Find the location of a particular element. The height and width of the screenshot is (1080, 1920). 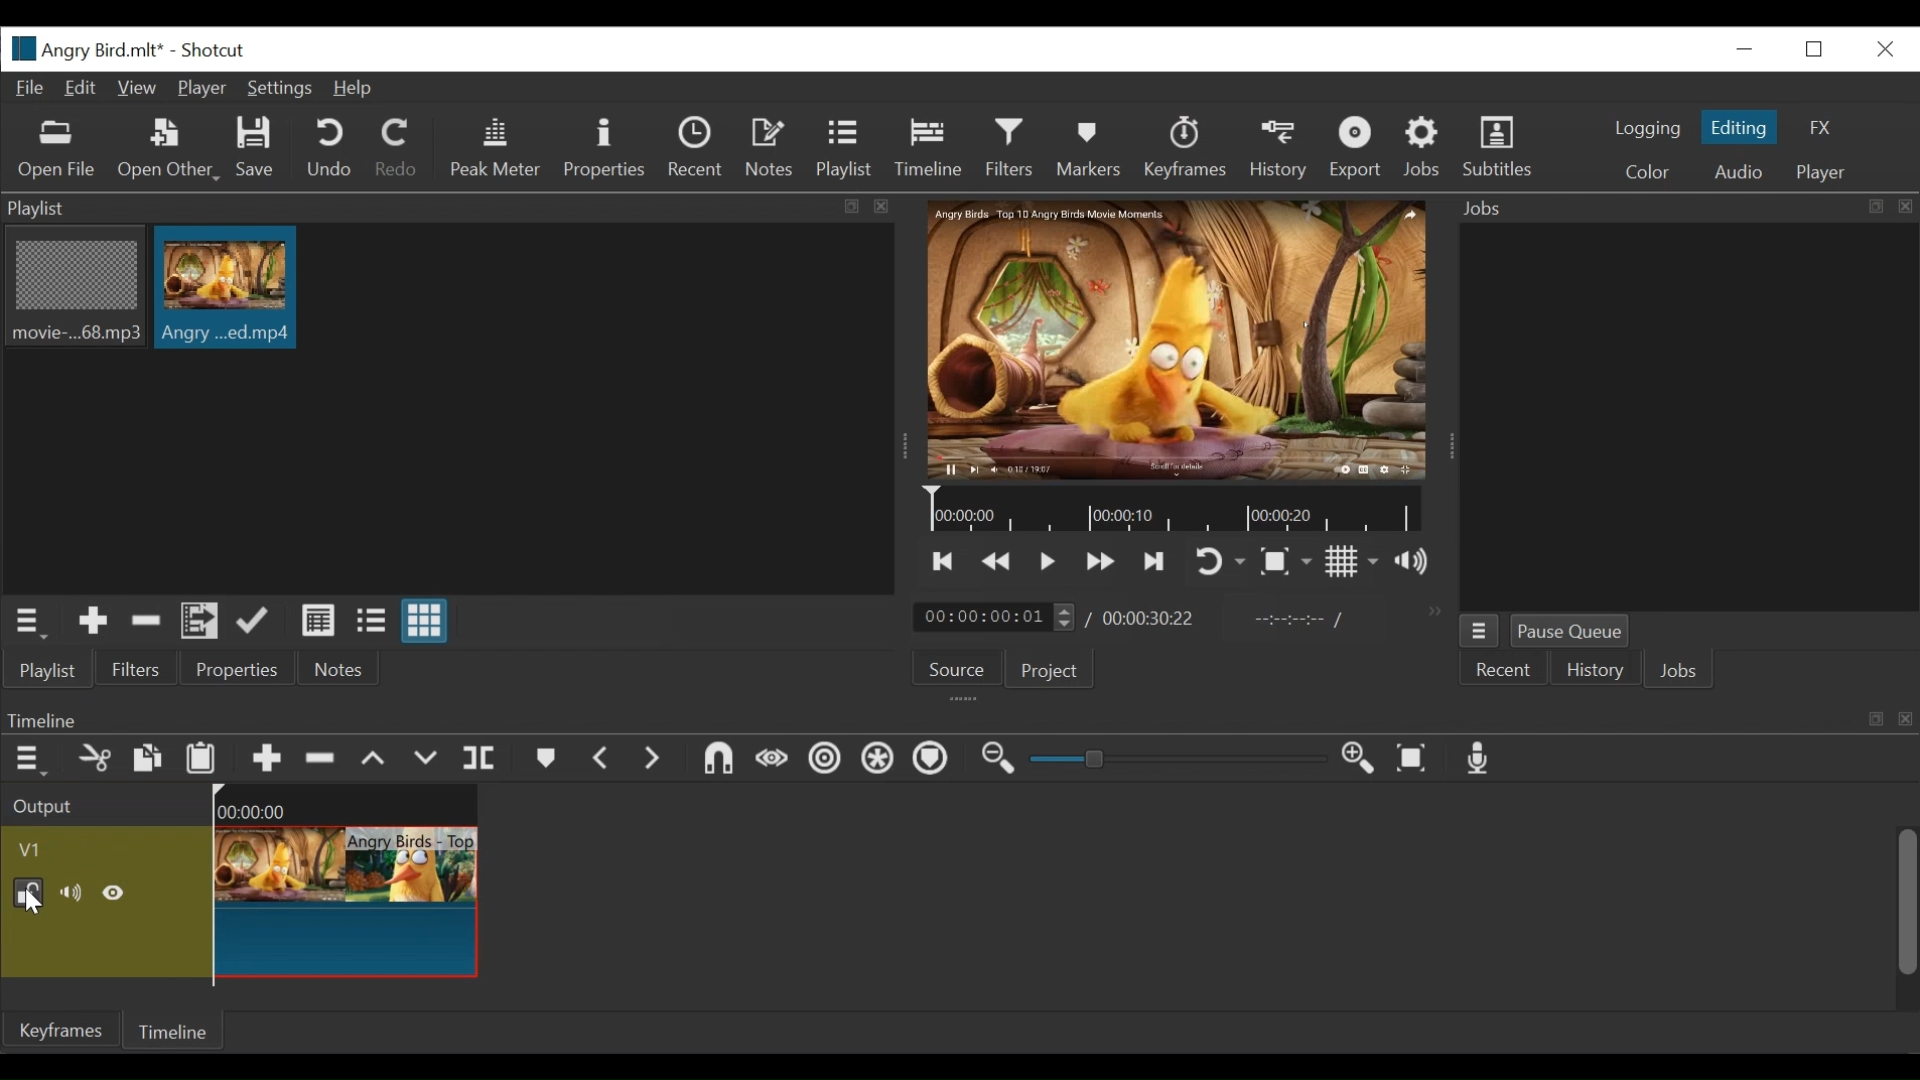

Add the Source to the playlist is located at coordinates (94, 624).